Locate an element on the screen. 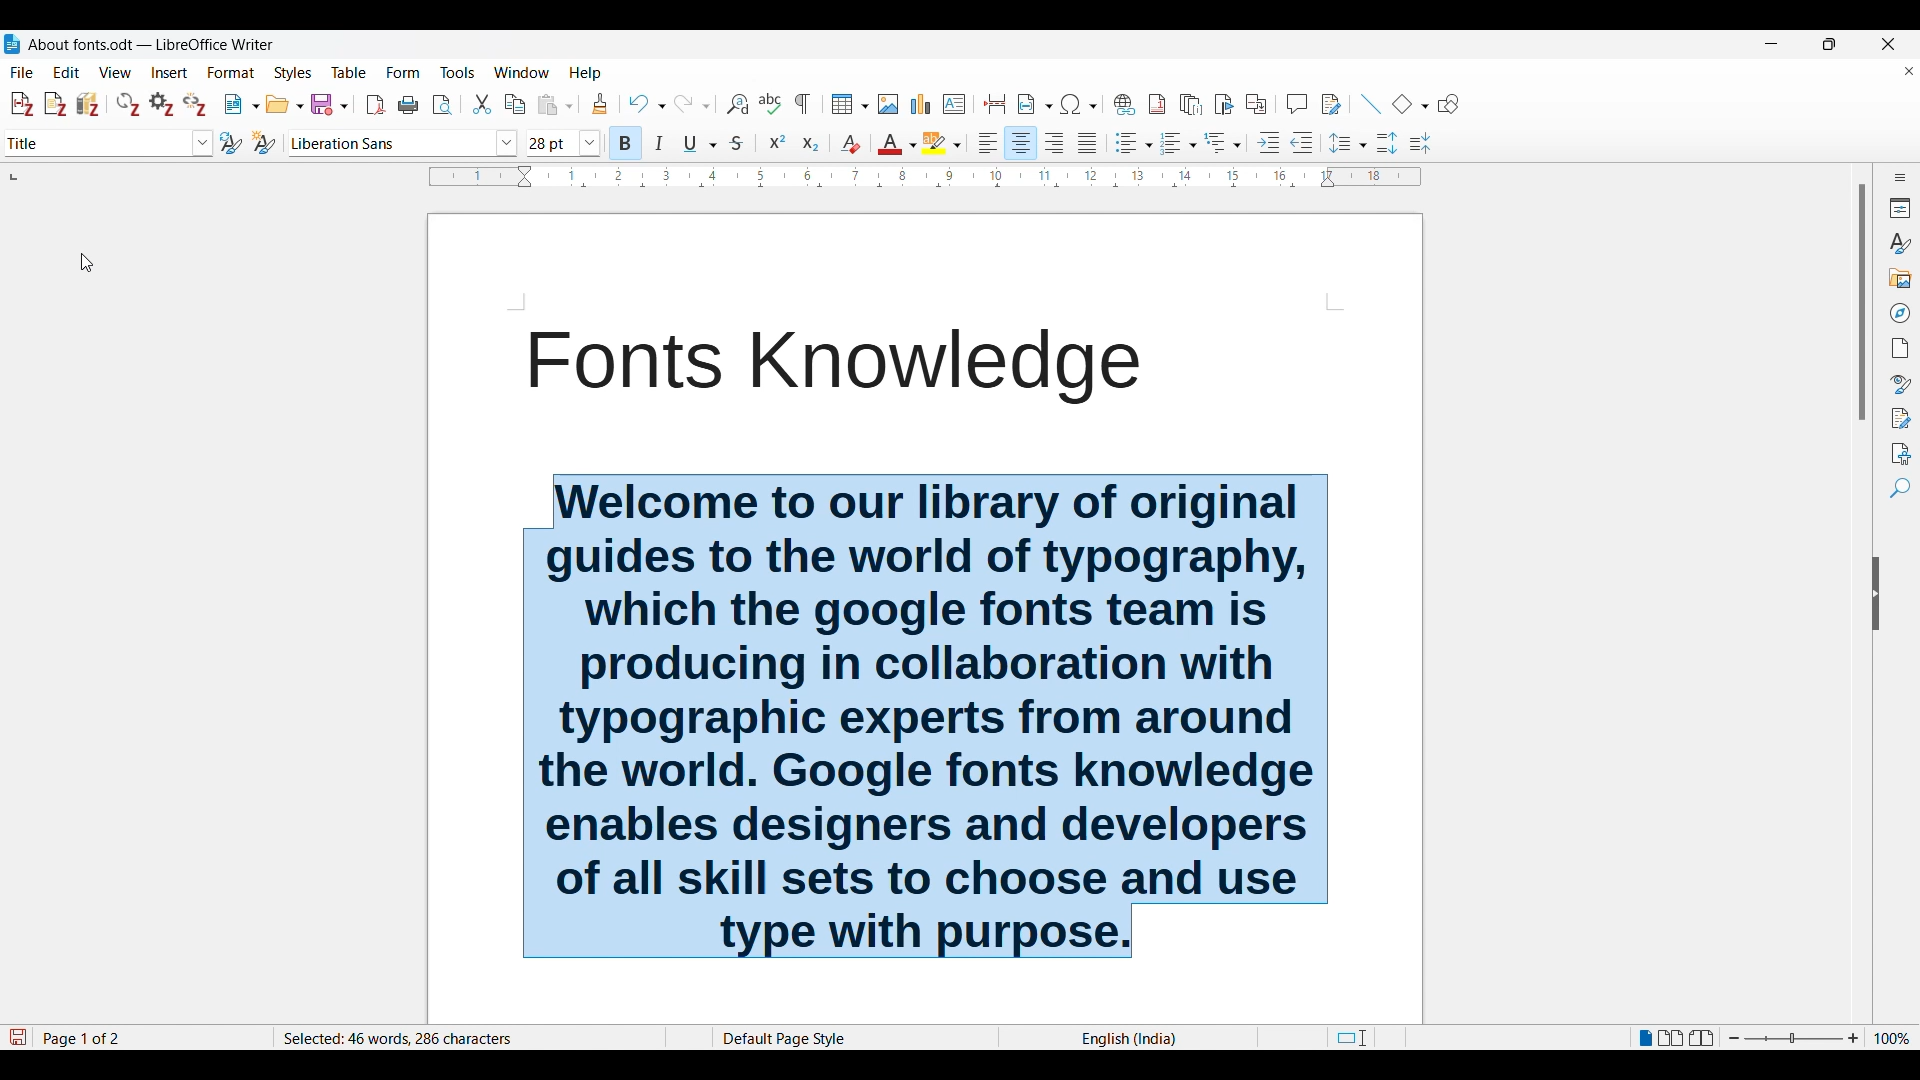 Image resolution: width=1920 pixels, height=1080 pixels. Page is located at coordinates (1900, 348).